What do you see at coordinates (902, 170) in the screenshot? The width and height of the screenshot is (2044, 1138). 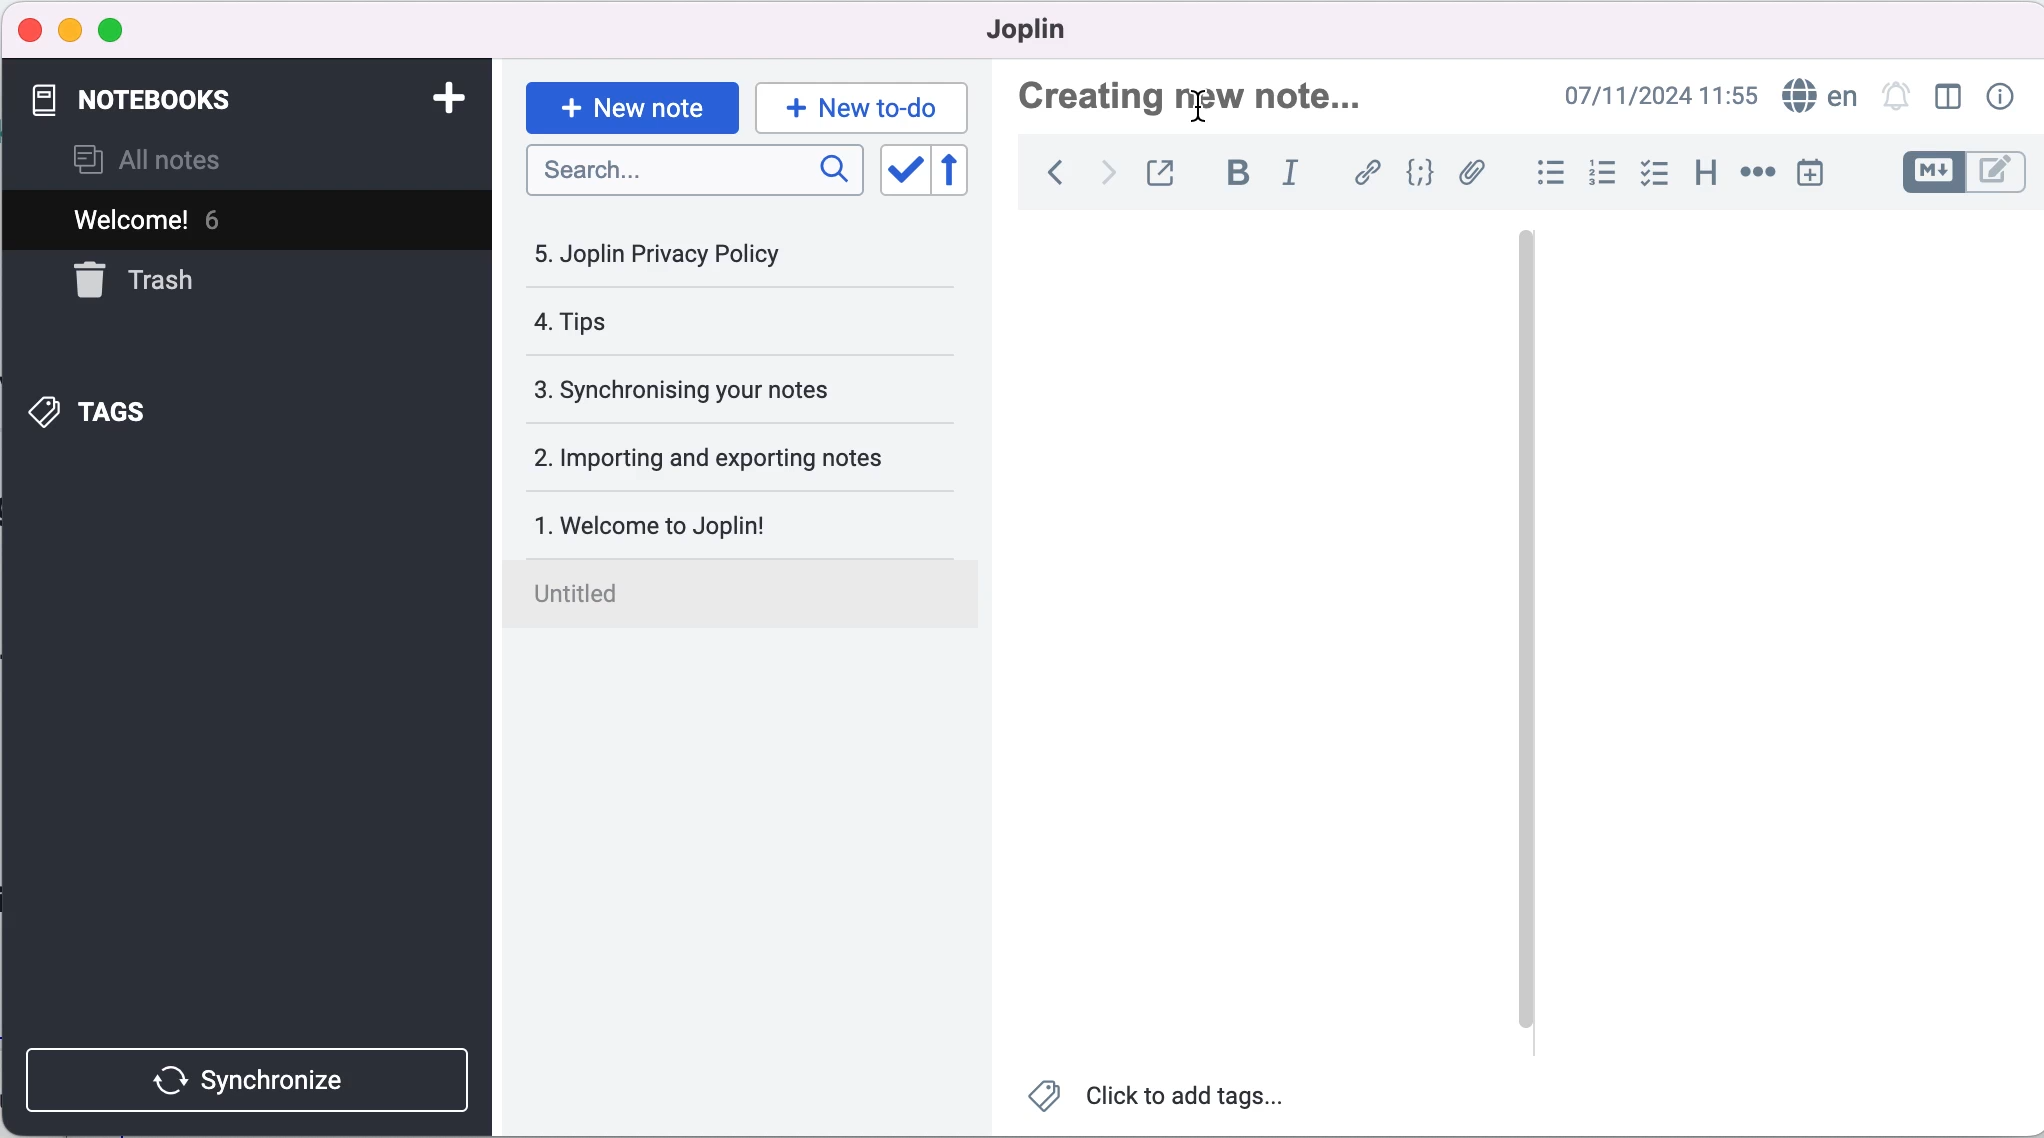 I see `toggle sort order field` at bounding box center [902, 170].